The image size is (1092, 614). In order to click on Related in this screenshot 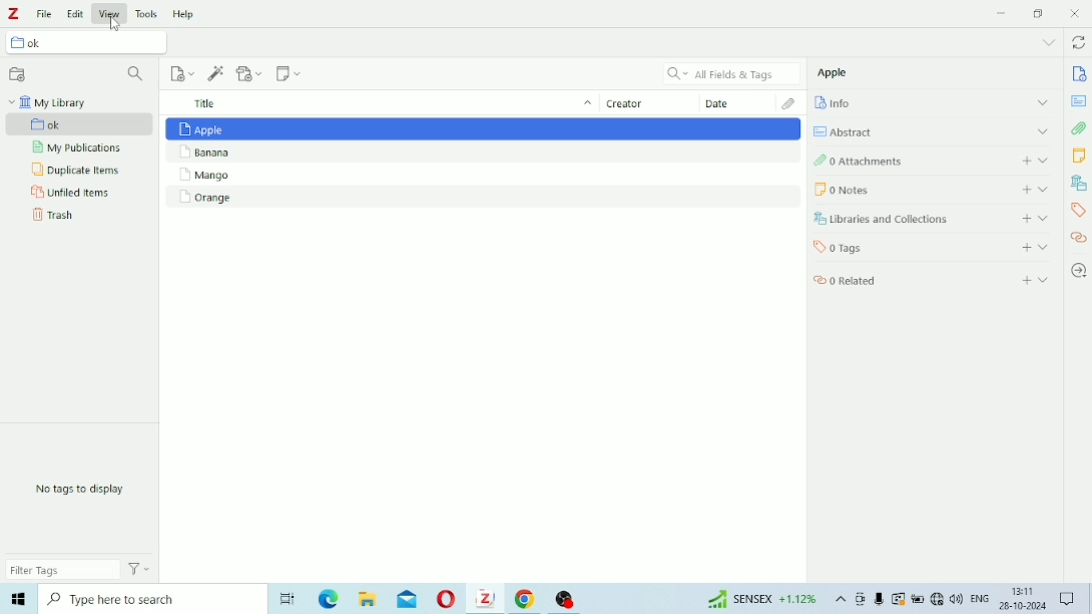, I will do `click(863, 281)`.